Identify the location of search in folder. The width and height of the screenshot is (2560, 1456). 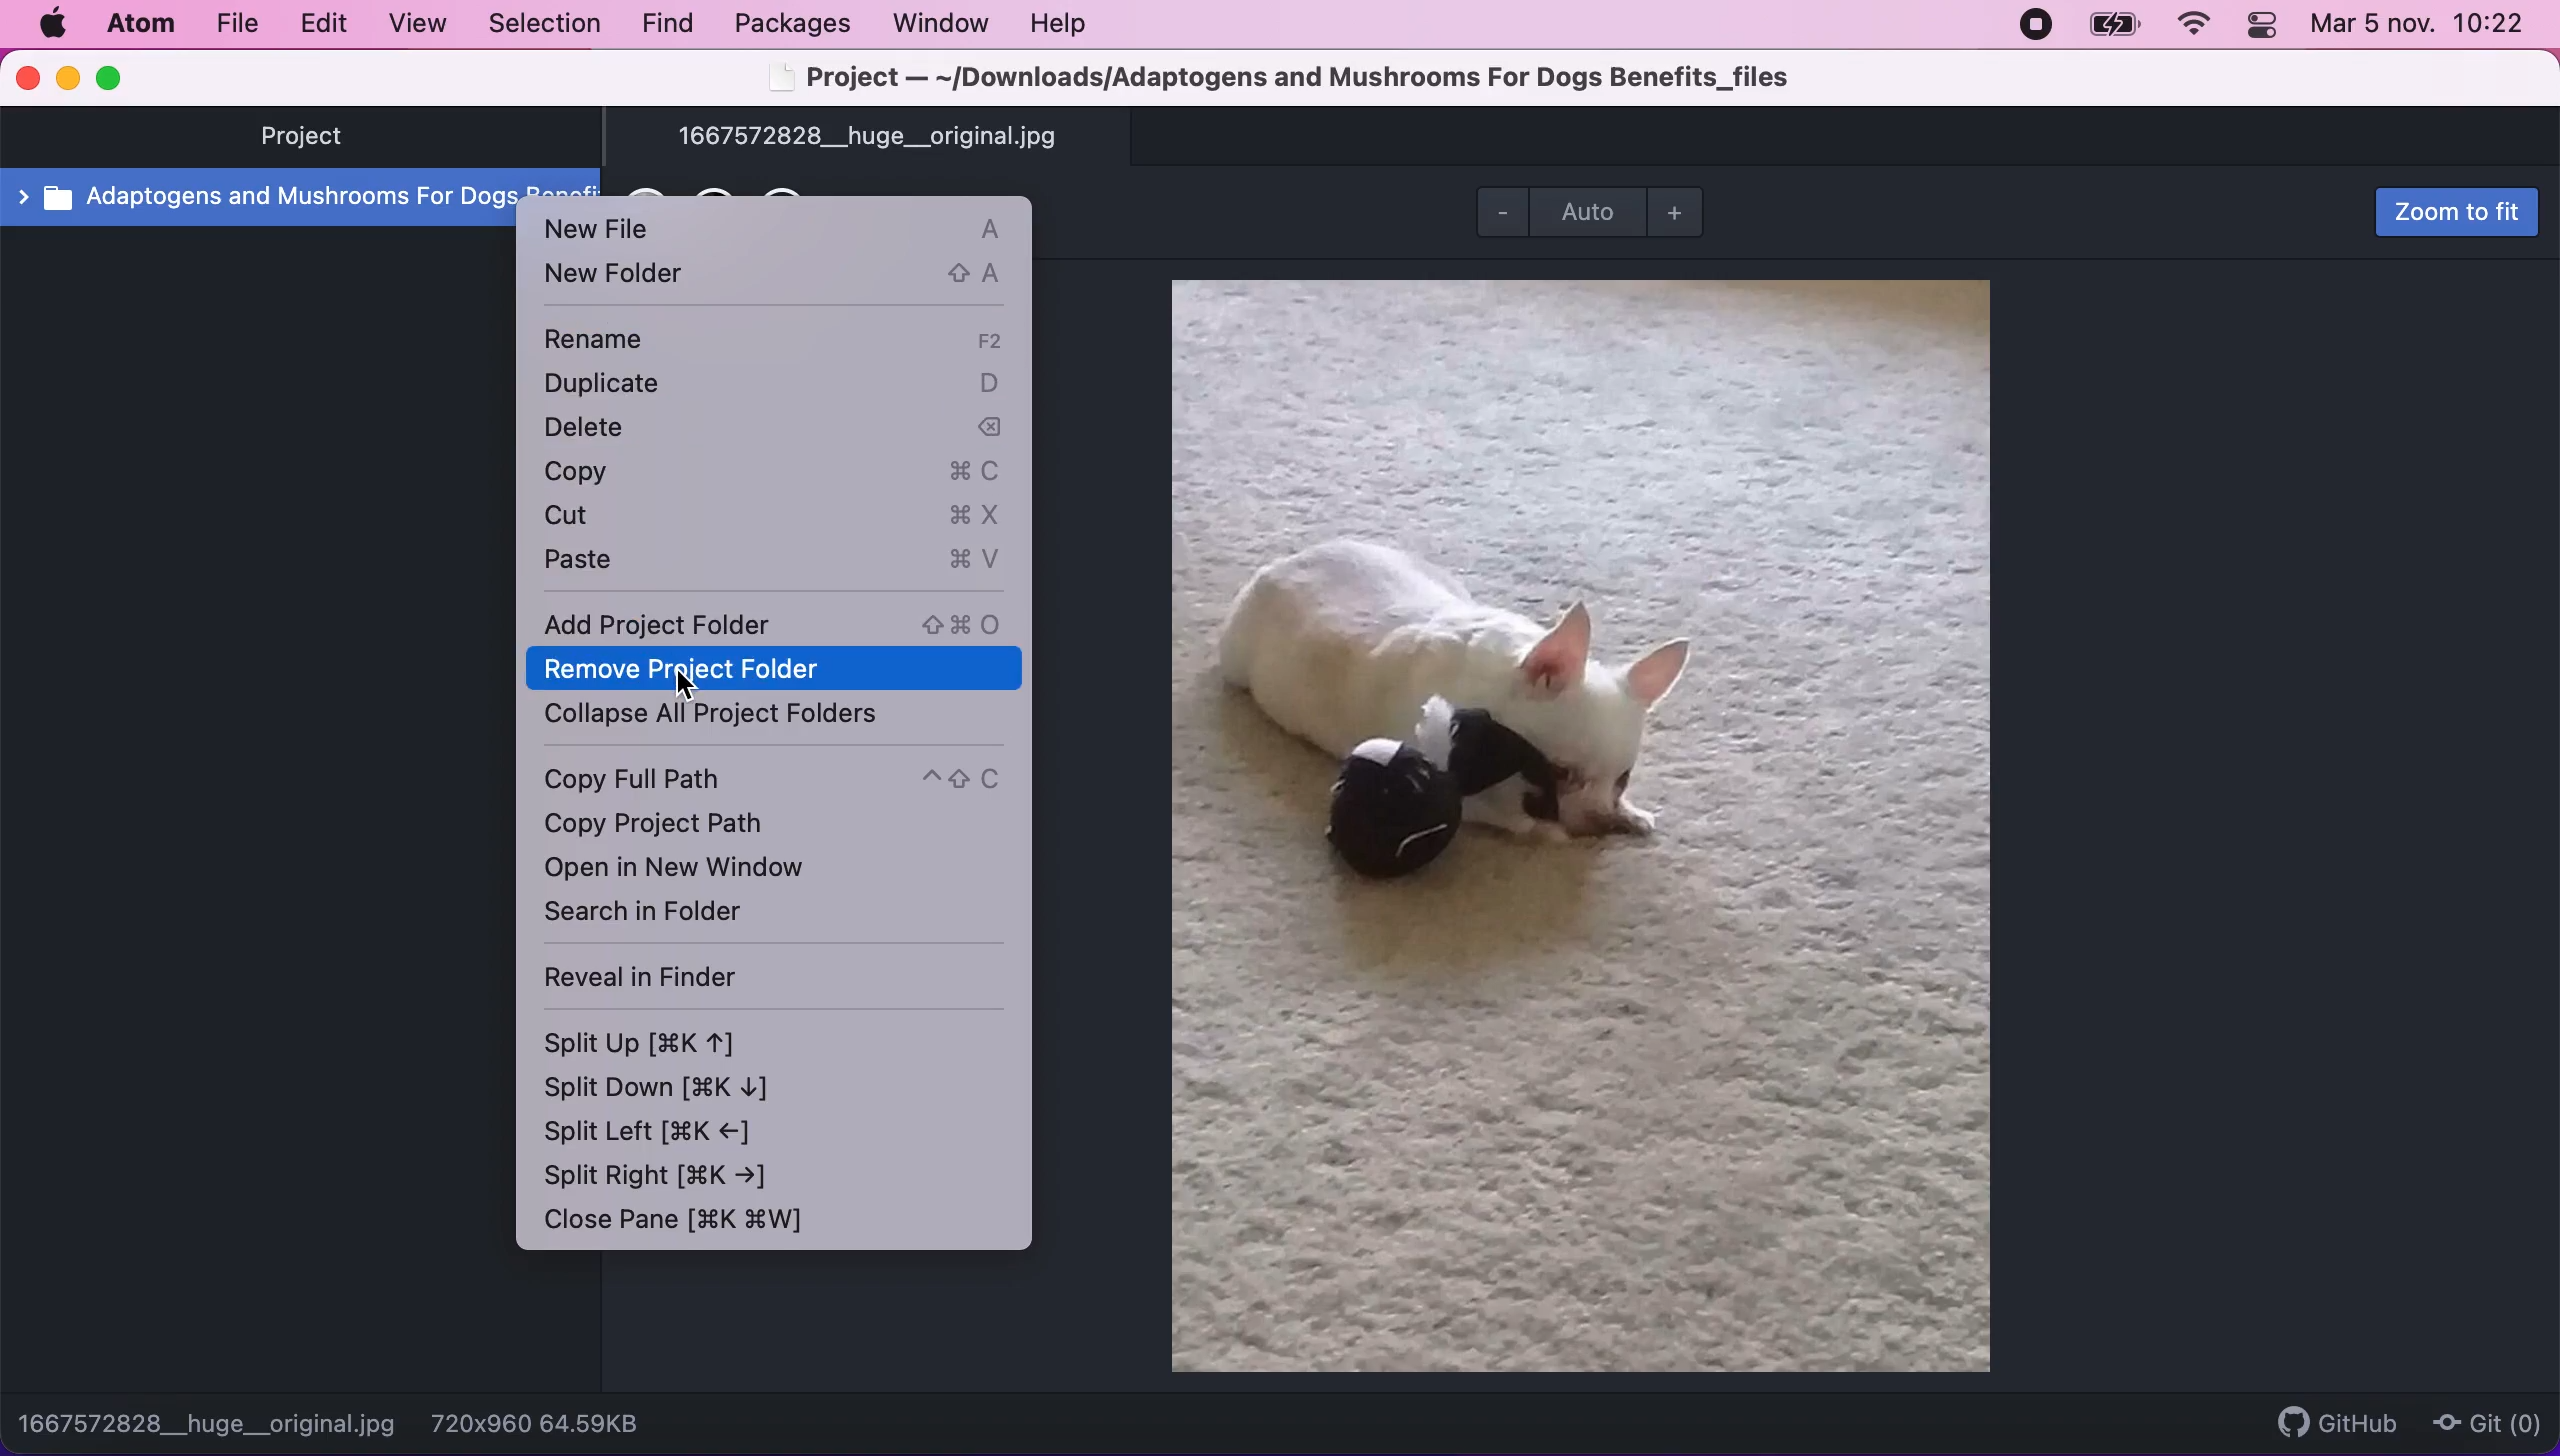
(686, 916).